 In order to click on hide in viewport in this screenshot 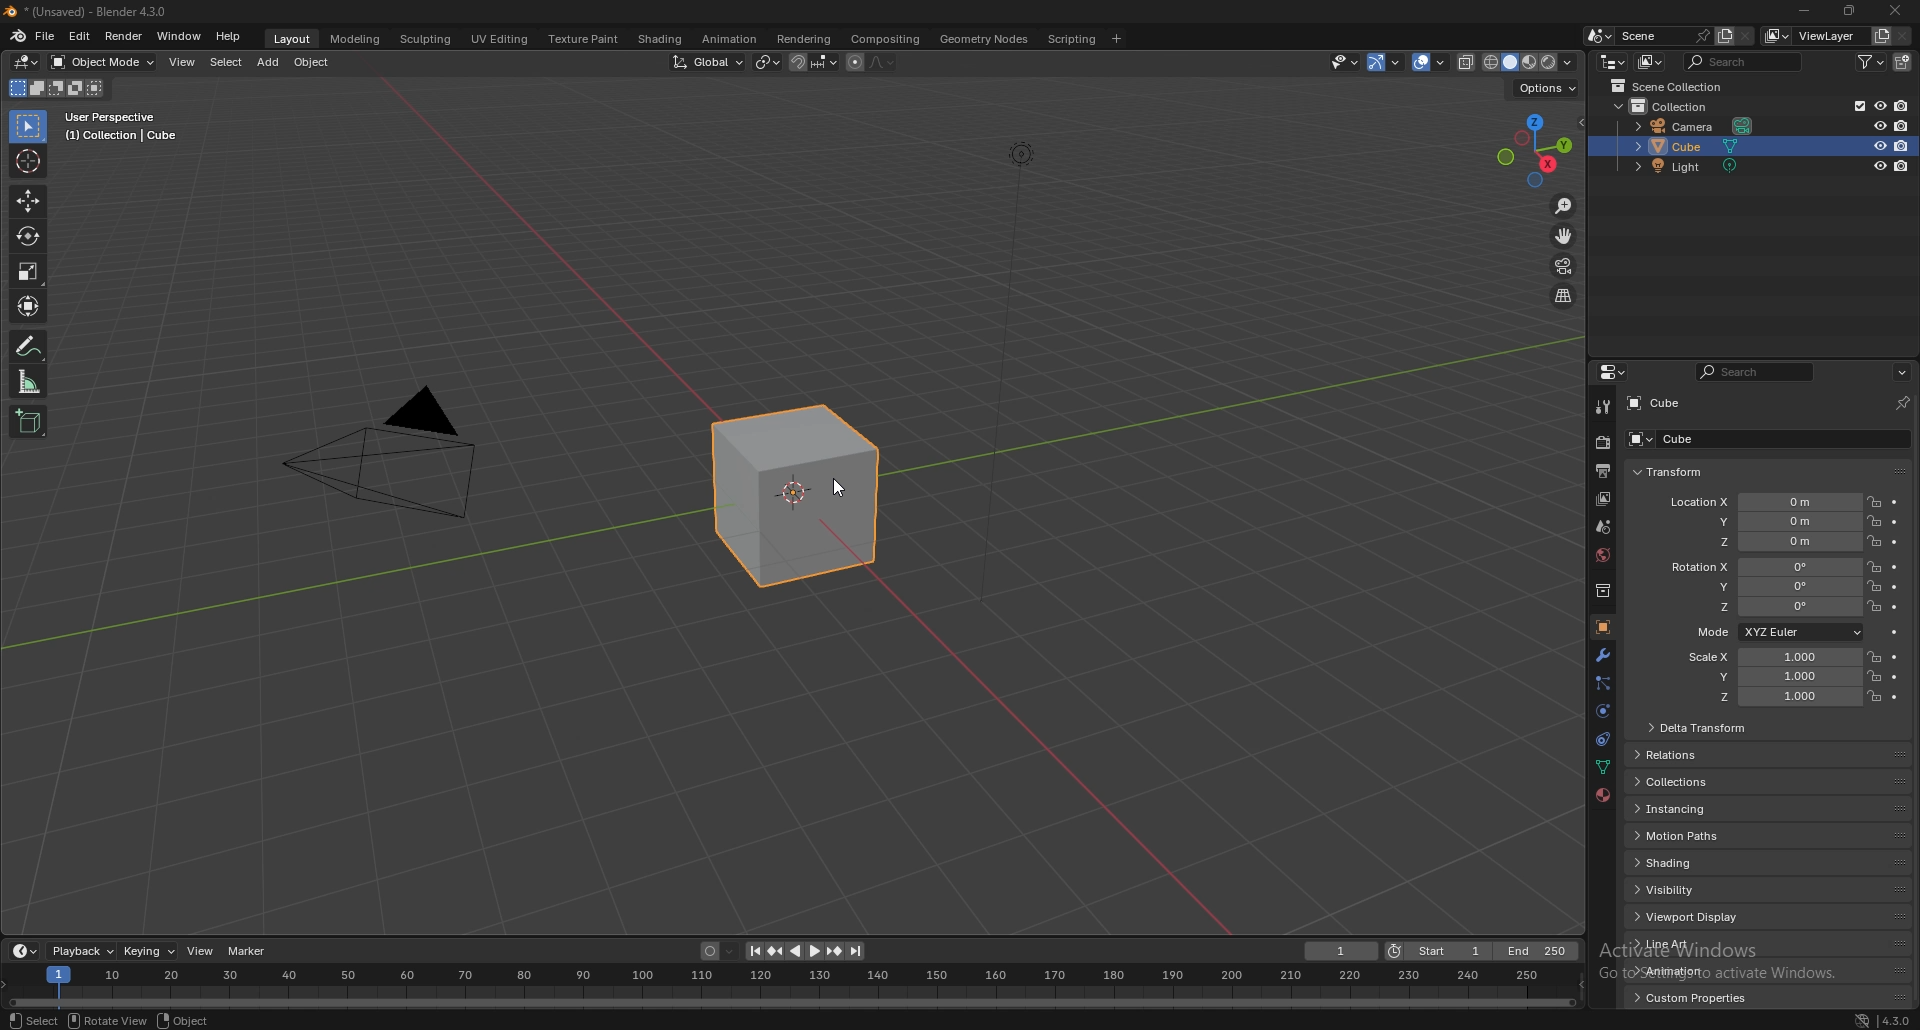, I will do `click(1879, 145)`.